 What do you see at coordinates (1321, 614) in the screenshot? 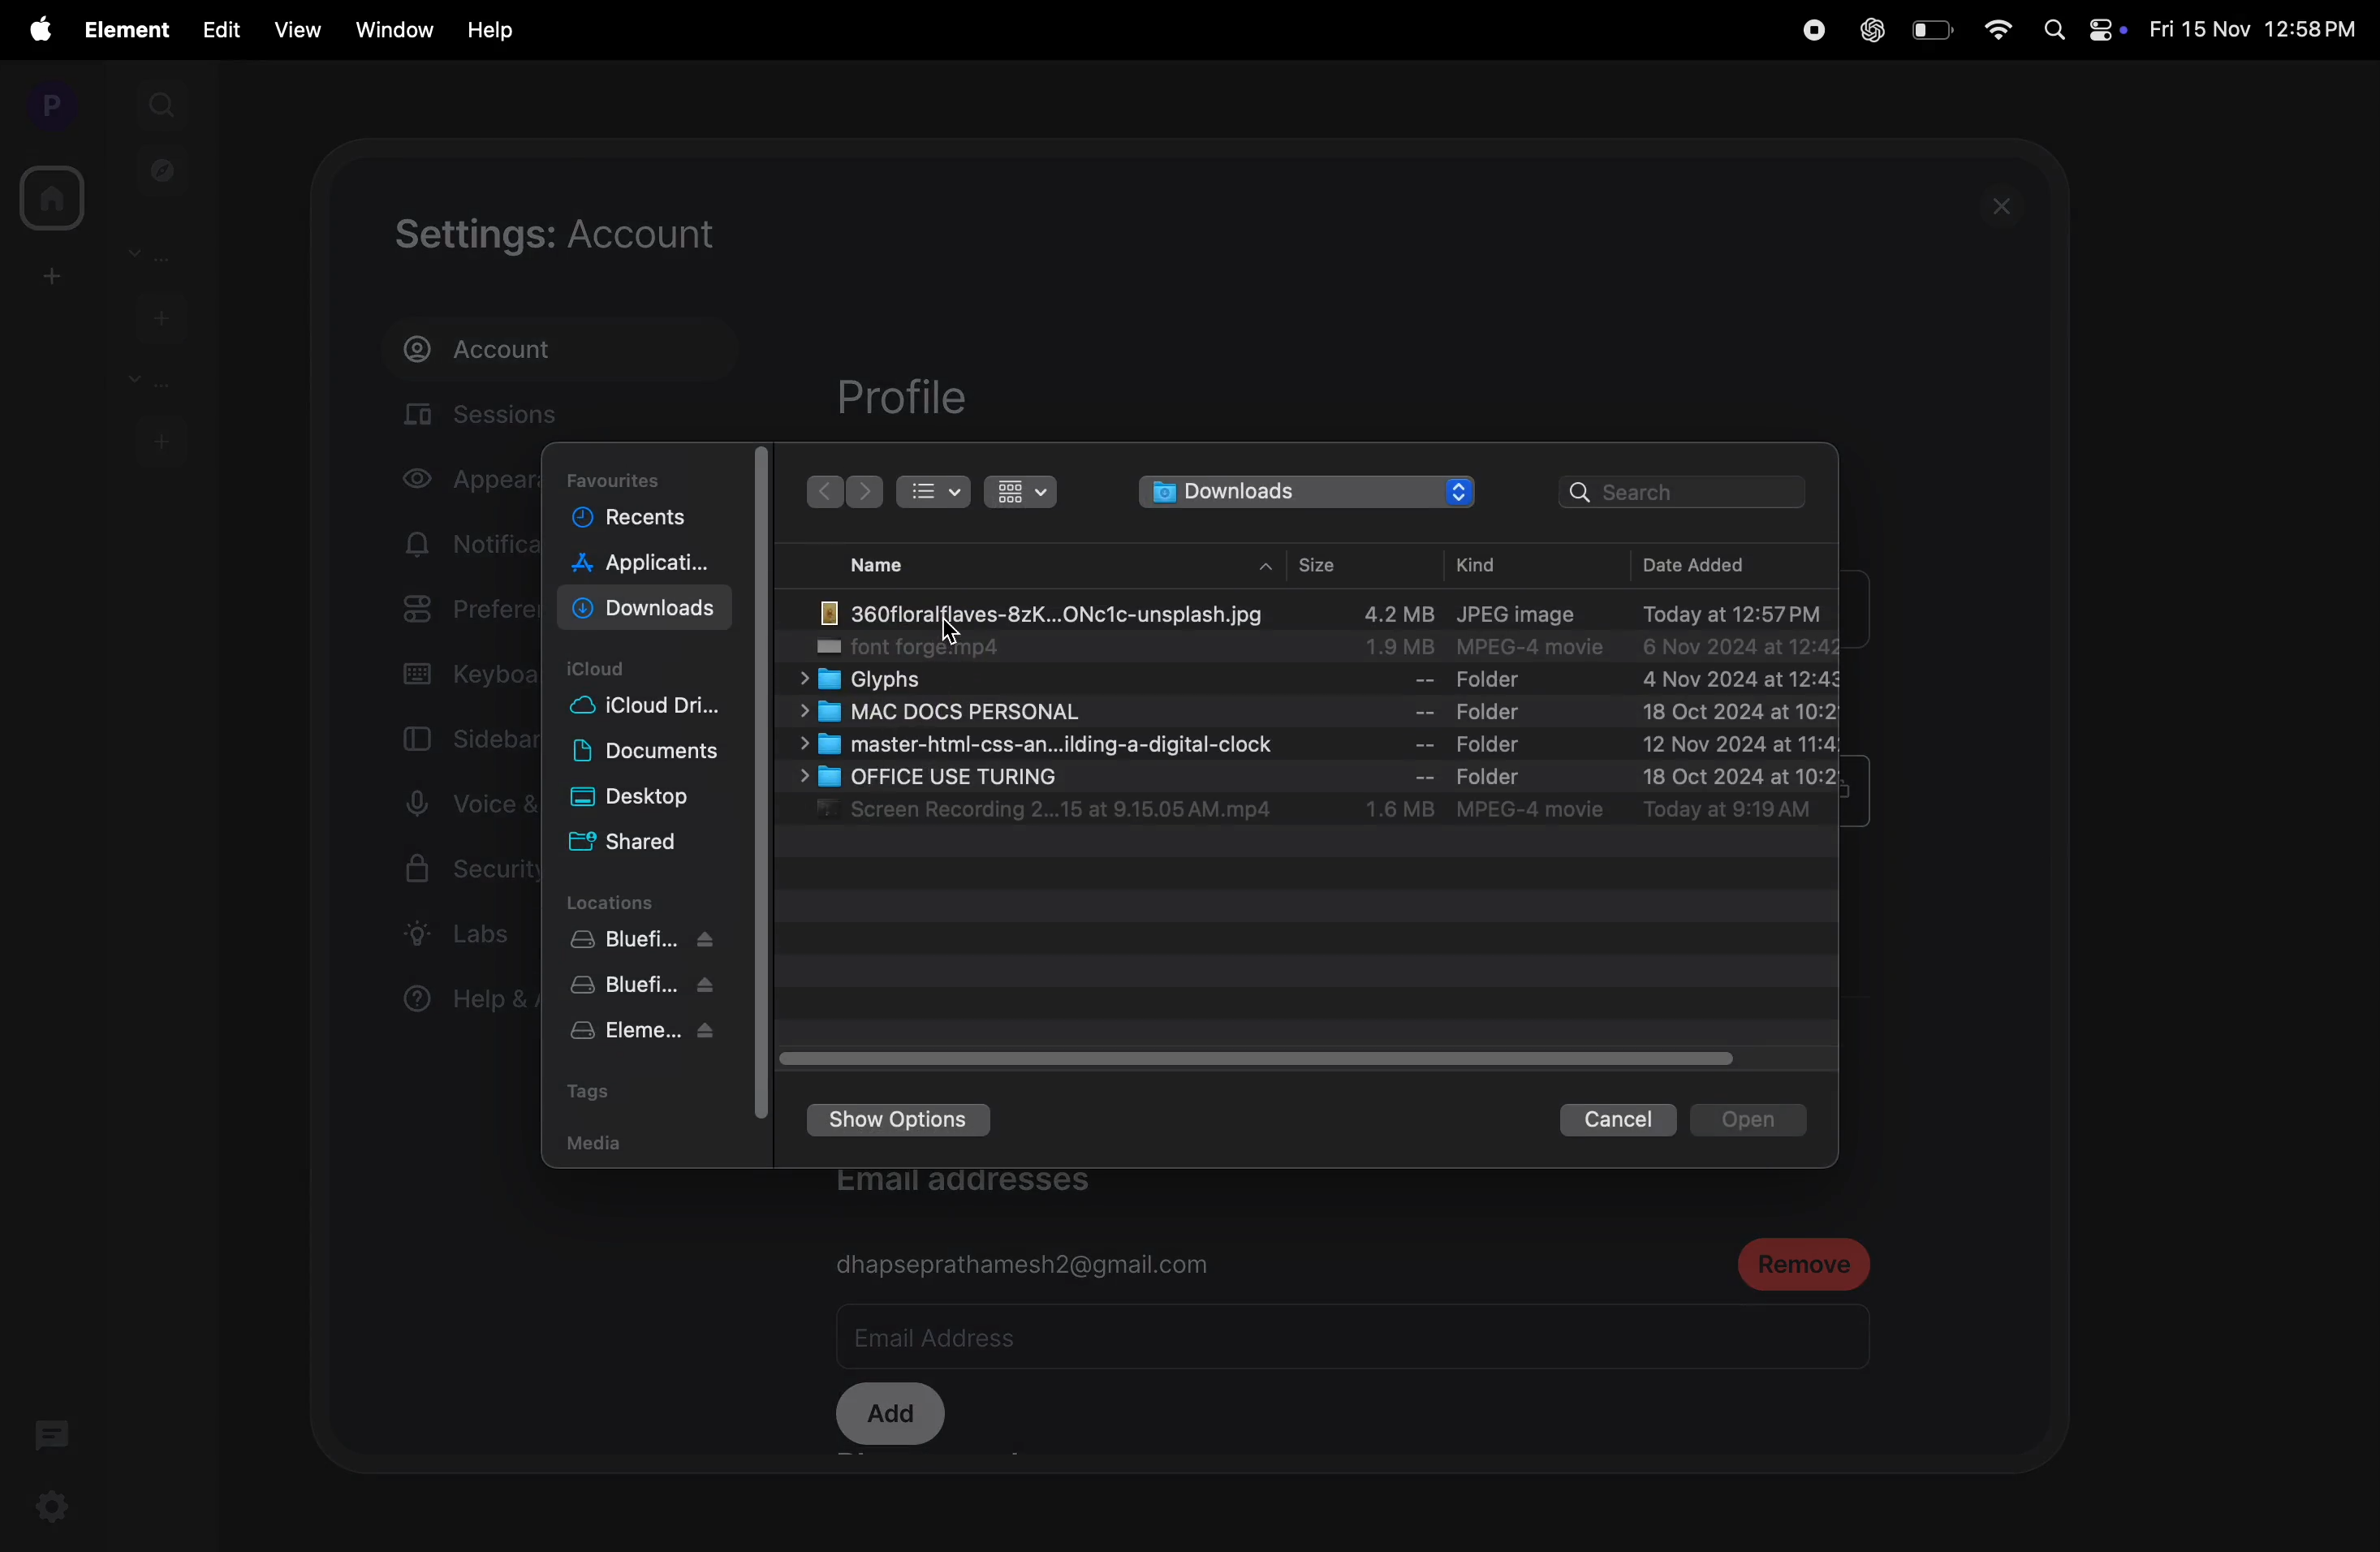
I see `image` at bounding box center [1321, 614].